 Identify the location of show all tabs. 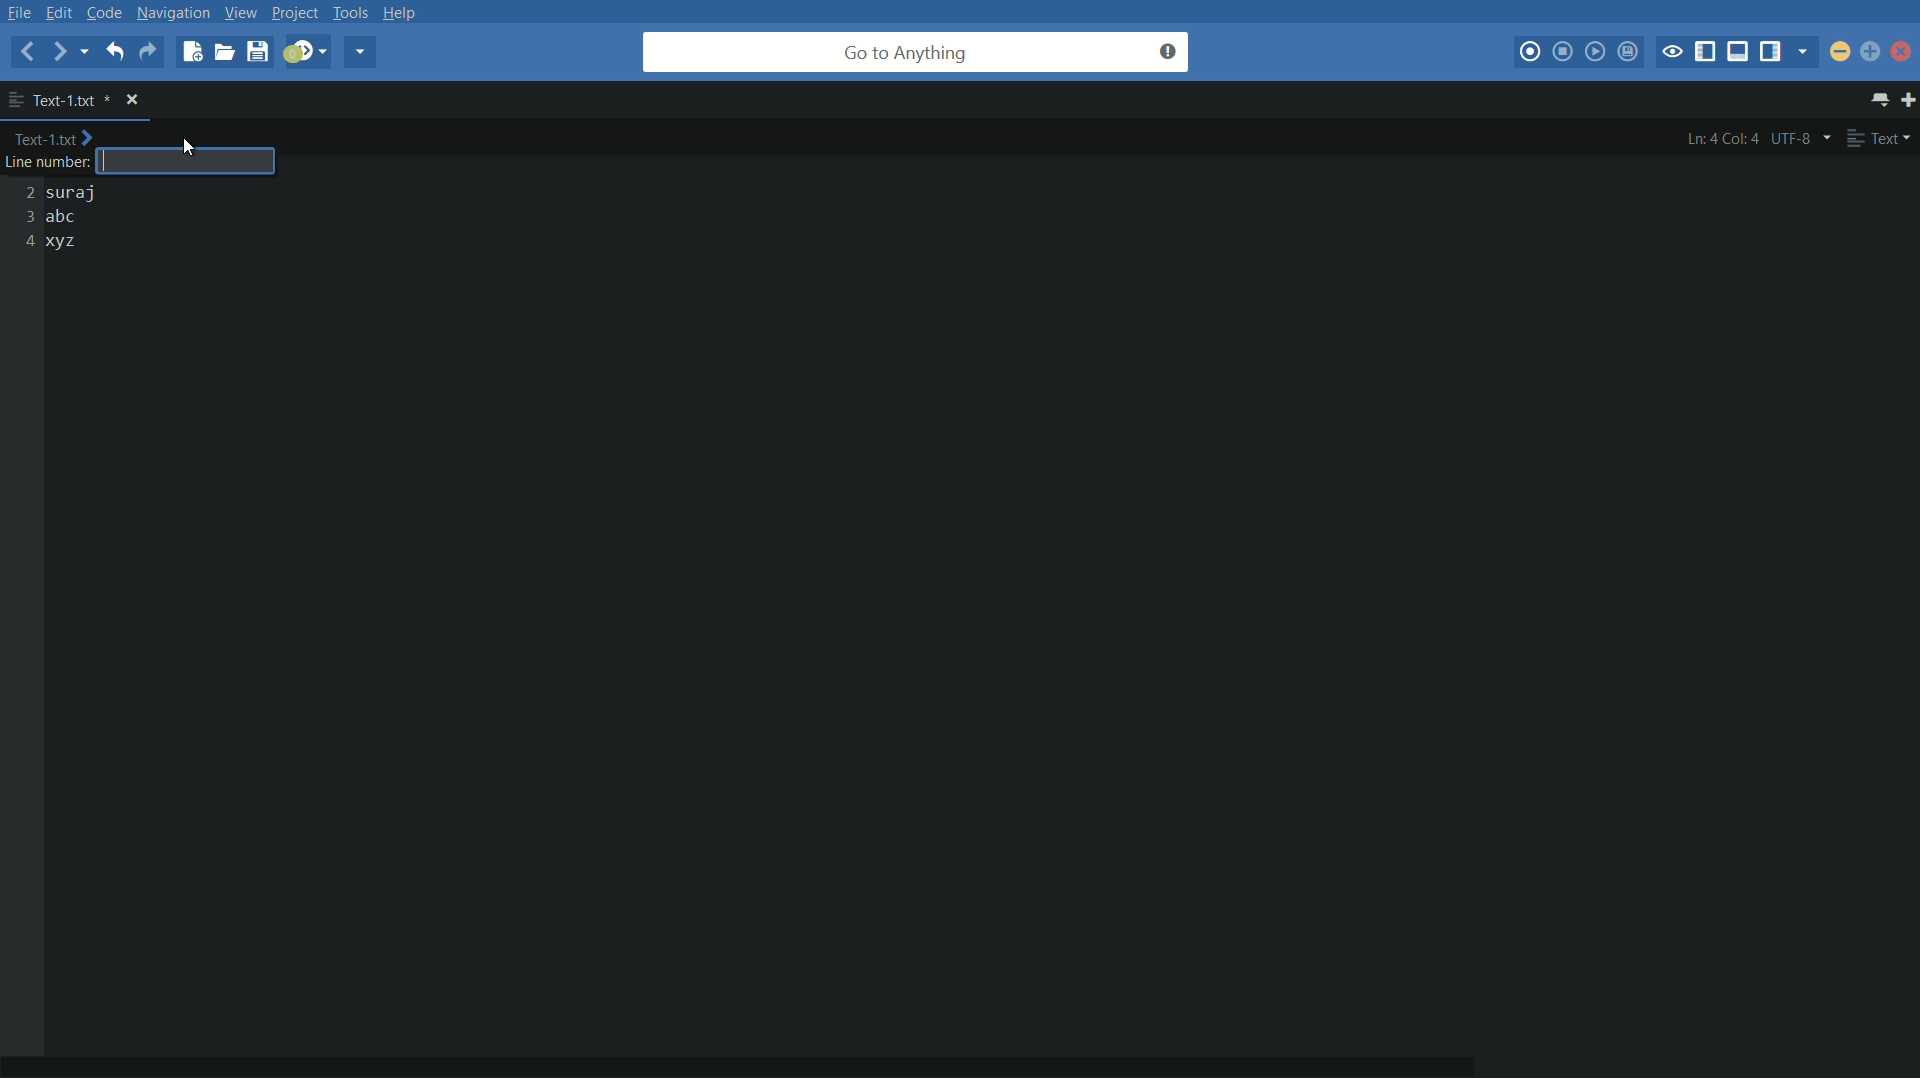
(1882, 101).